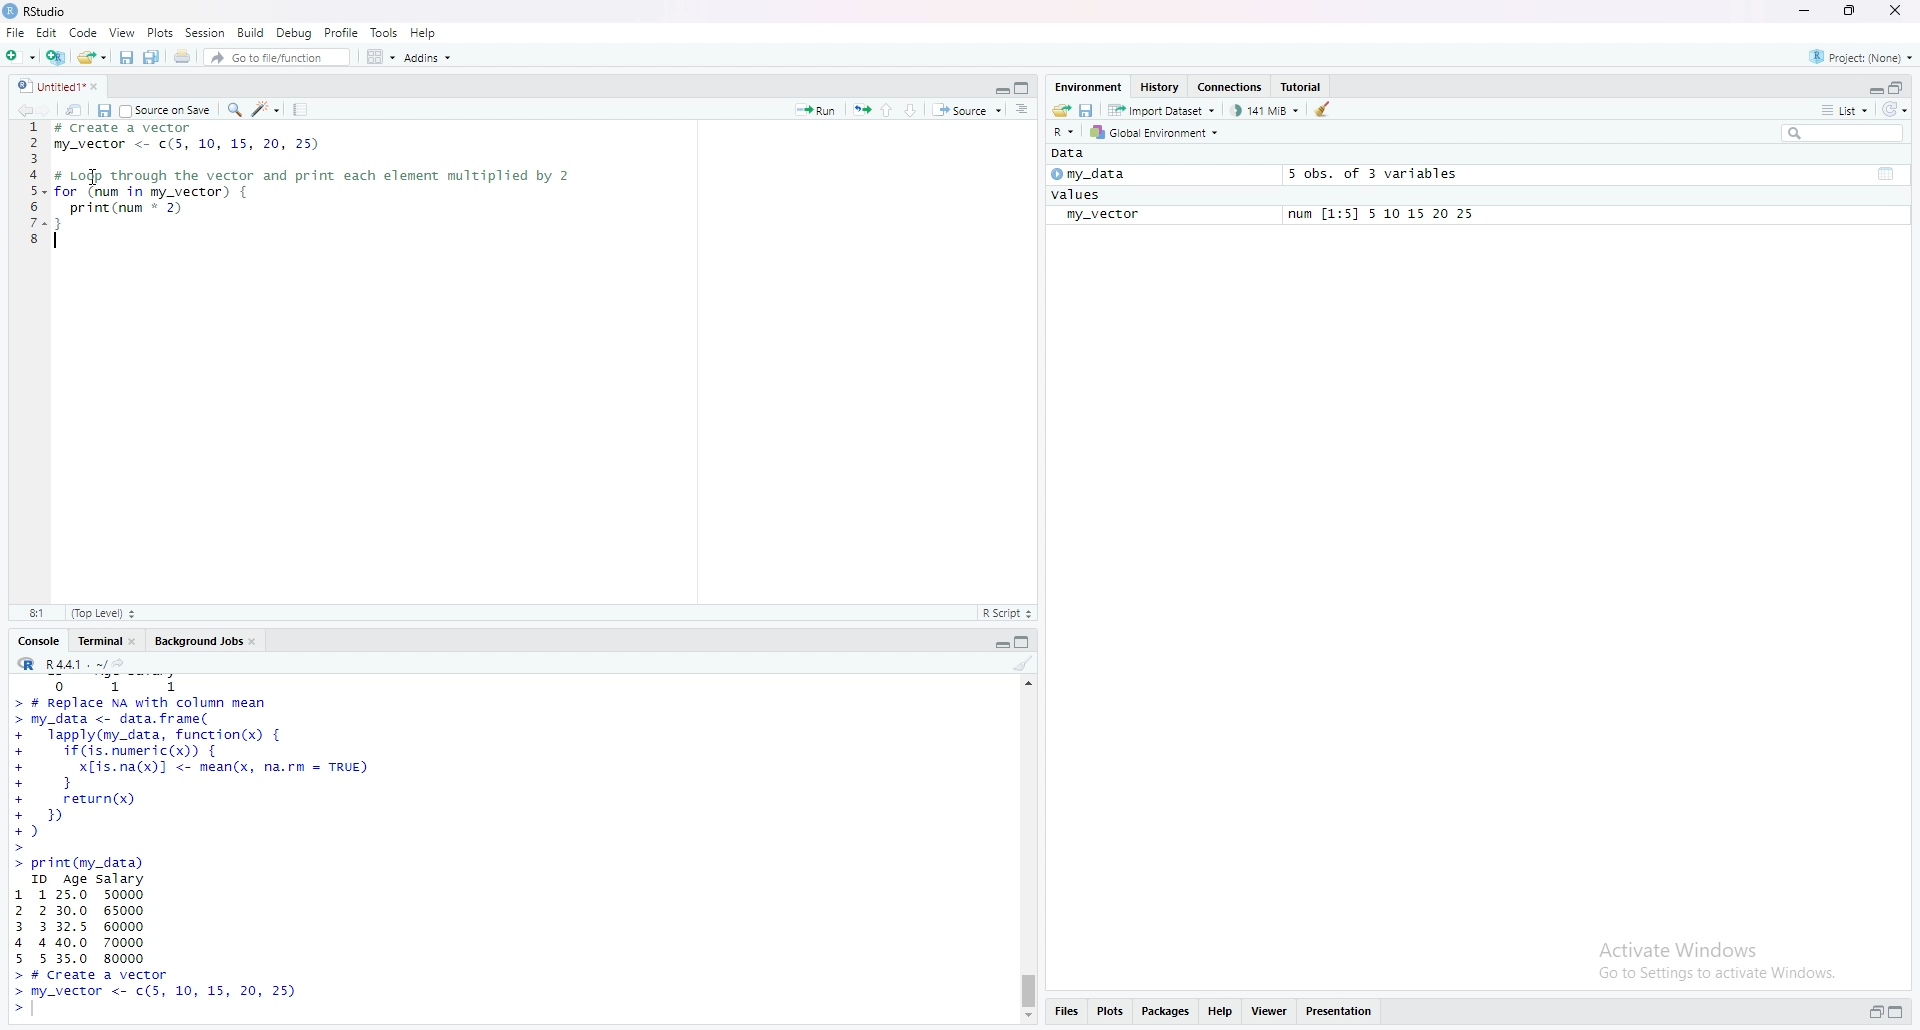  I want to click on File, so click(13, 33).